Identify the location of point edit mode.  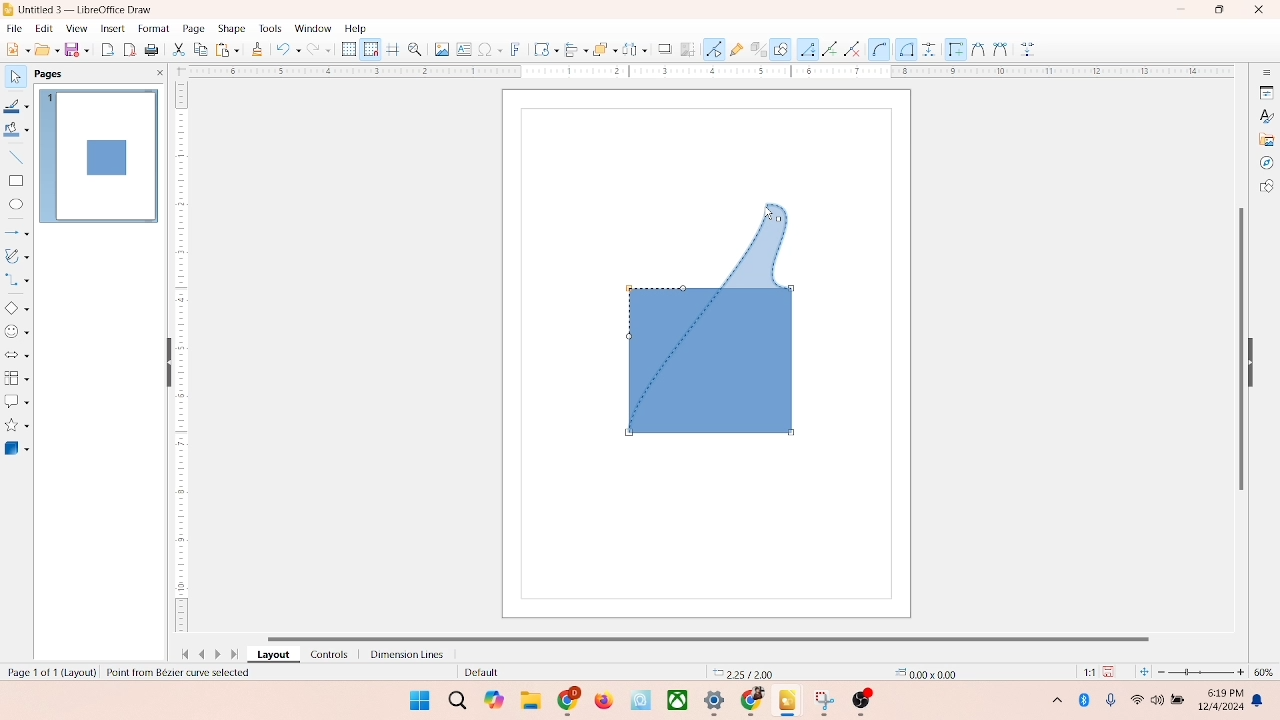
(714, 48).